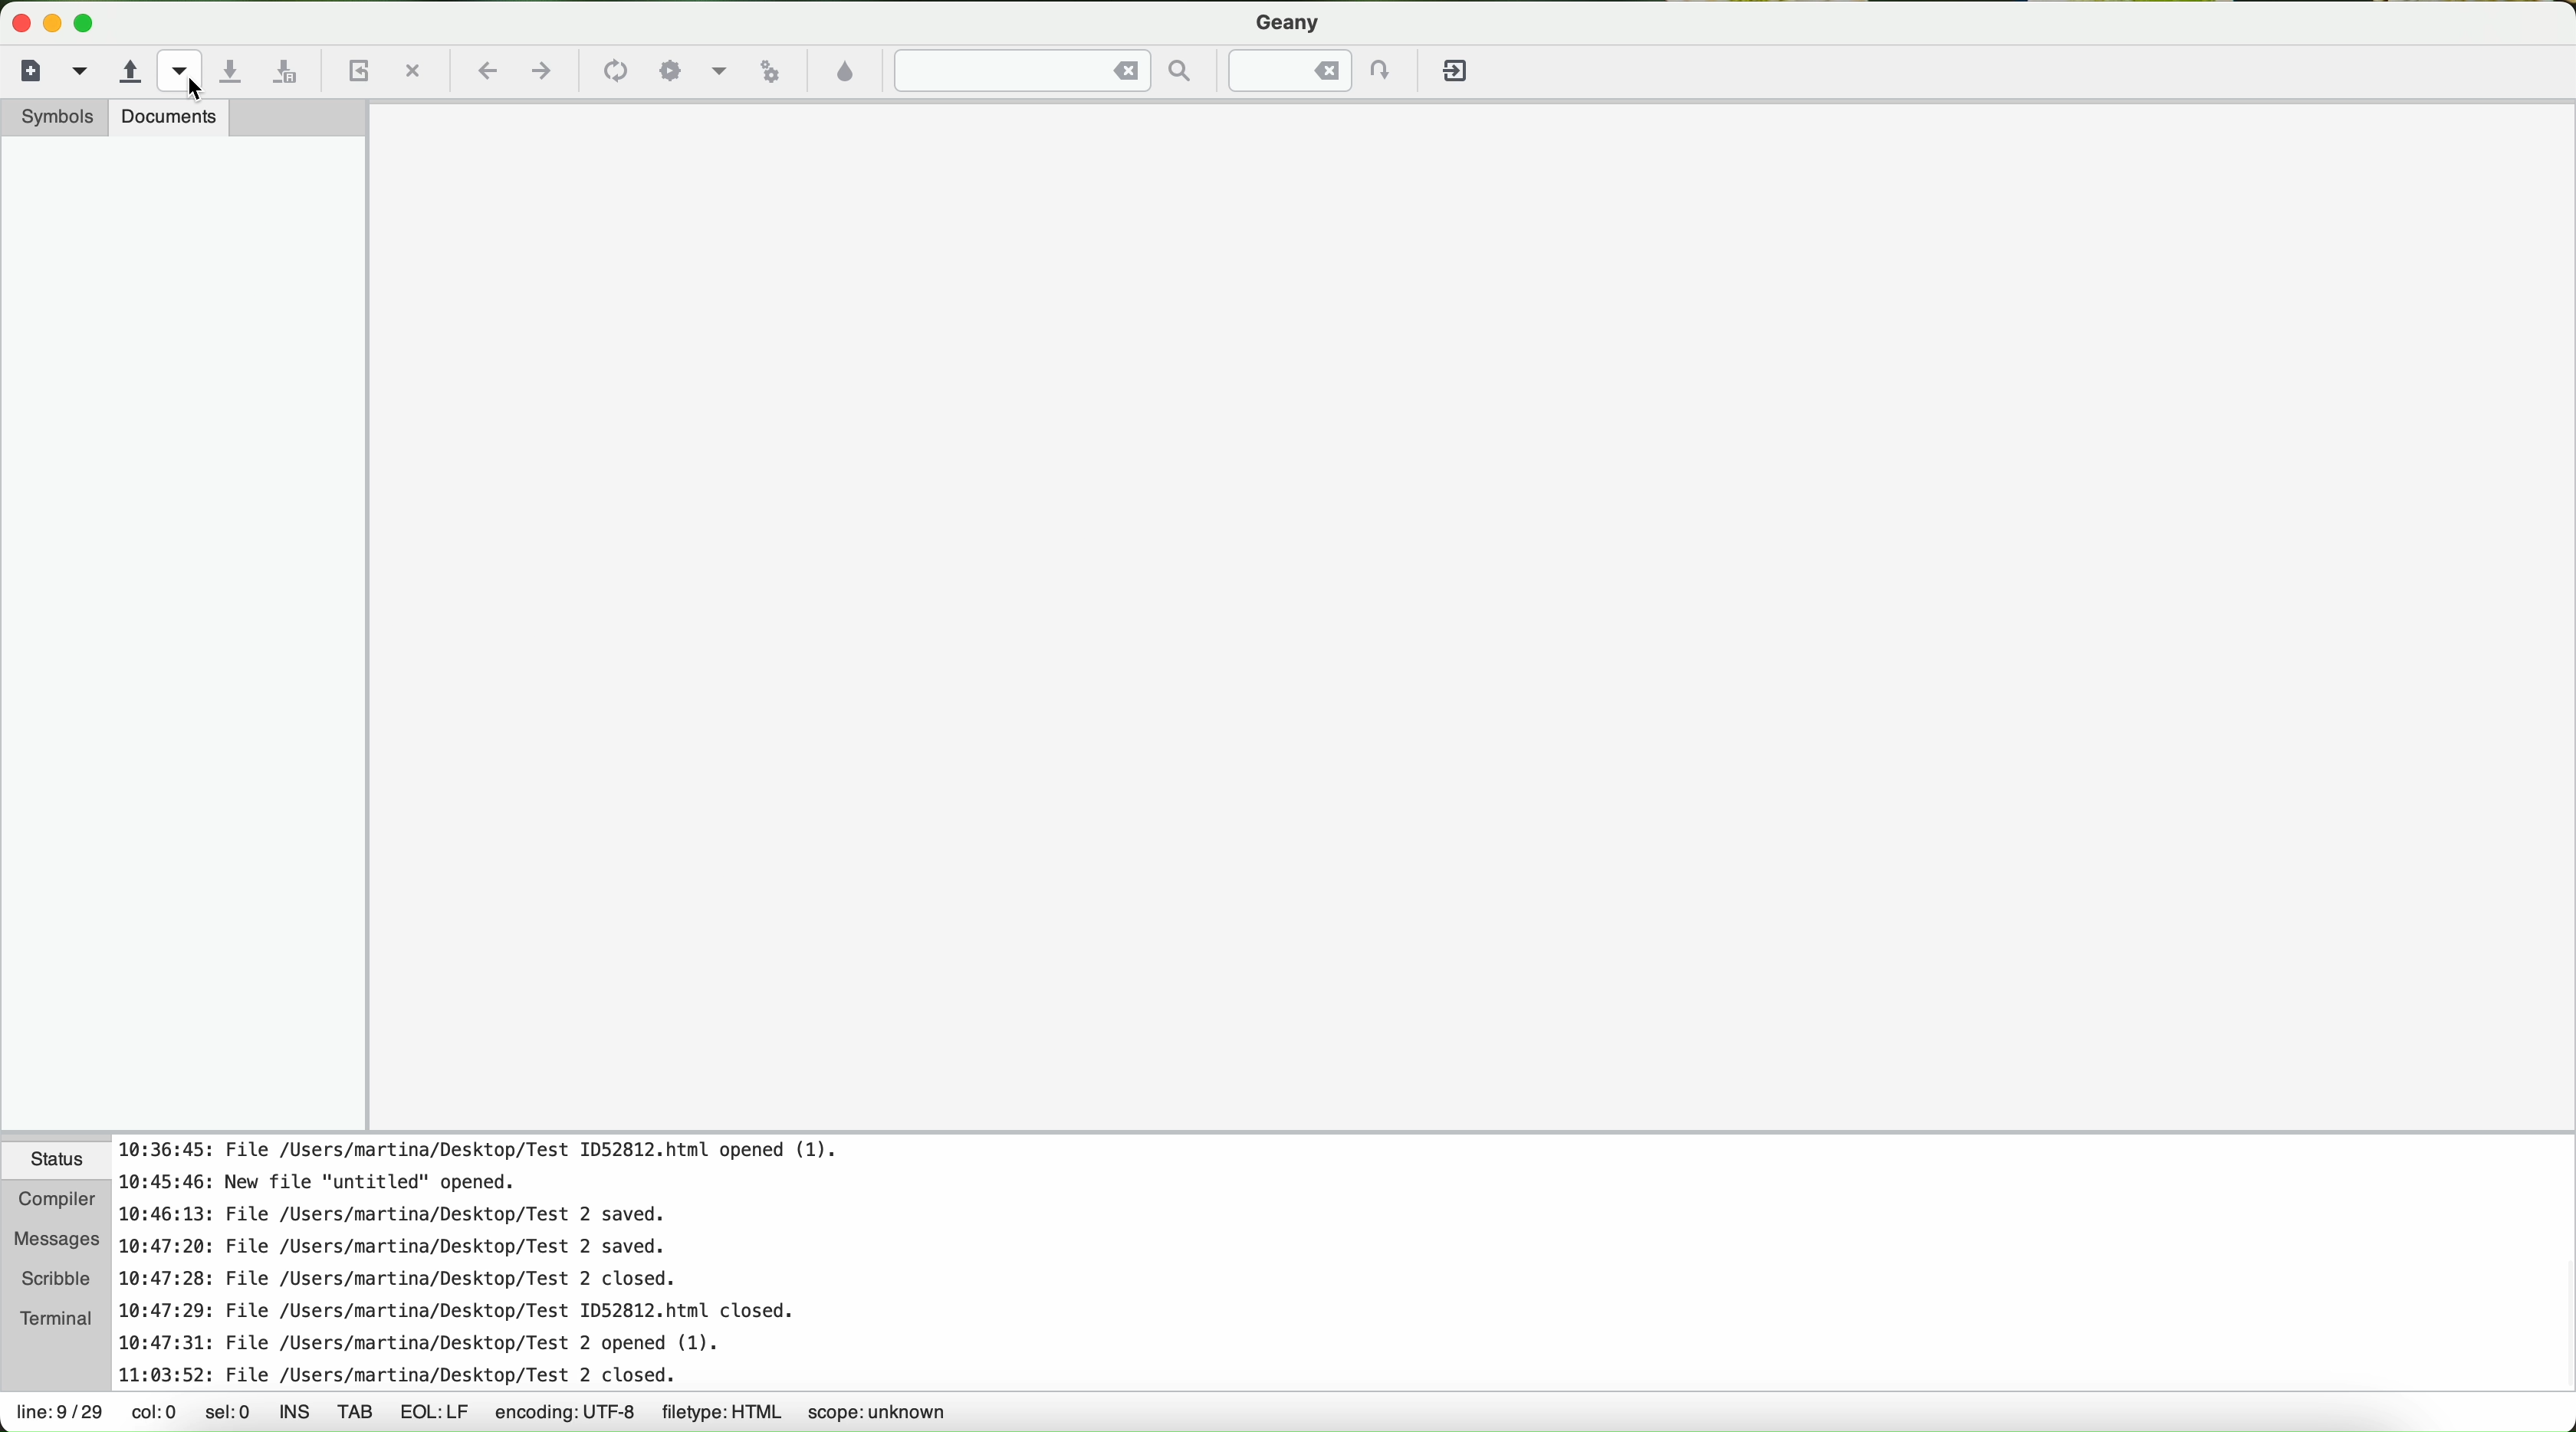 The height and width of the screenshot is (1432, 2576). What do you see at coordinates (485, 1415) in the screenshot?
I see `data` at bounding box center [485, 1415].